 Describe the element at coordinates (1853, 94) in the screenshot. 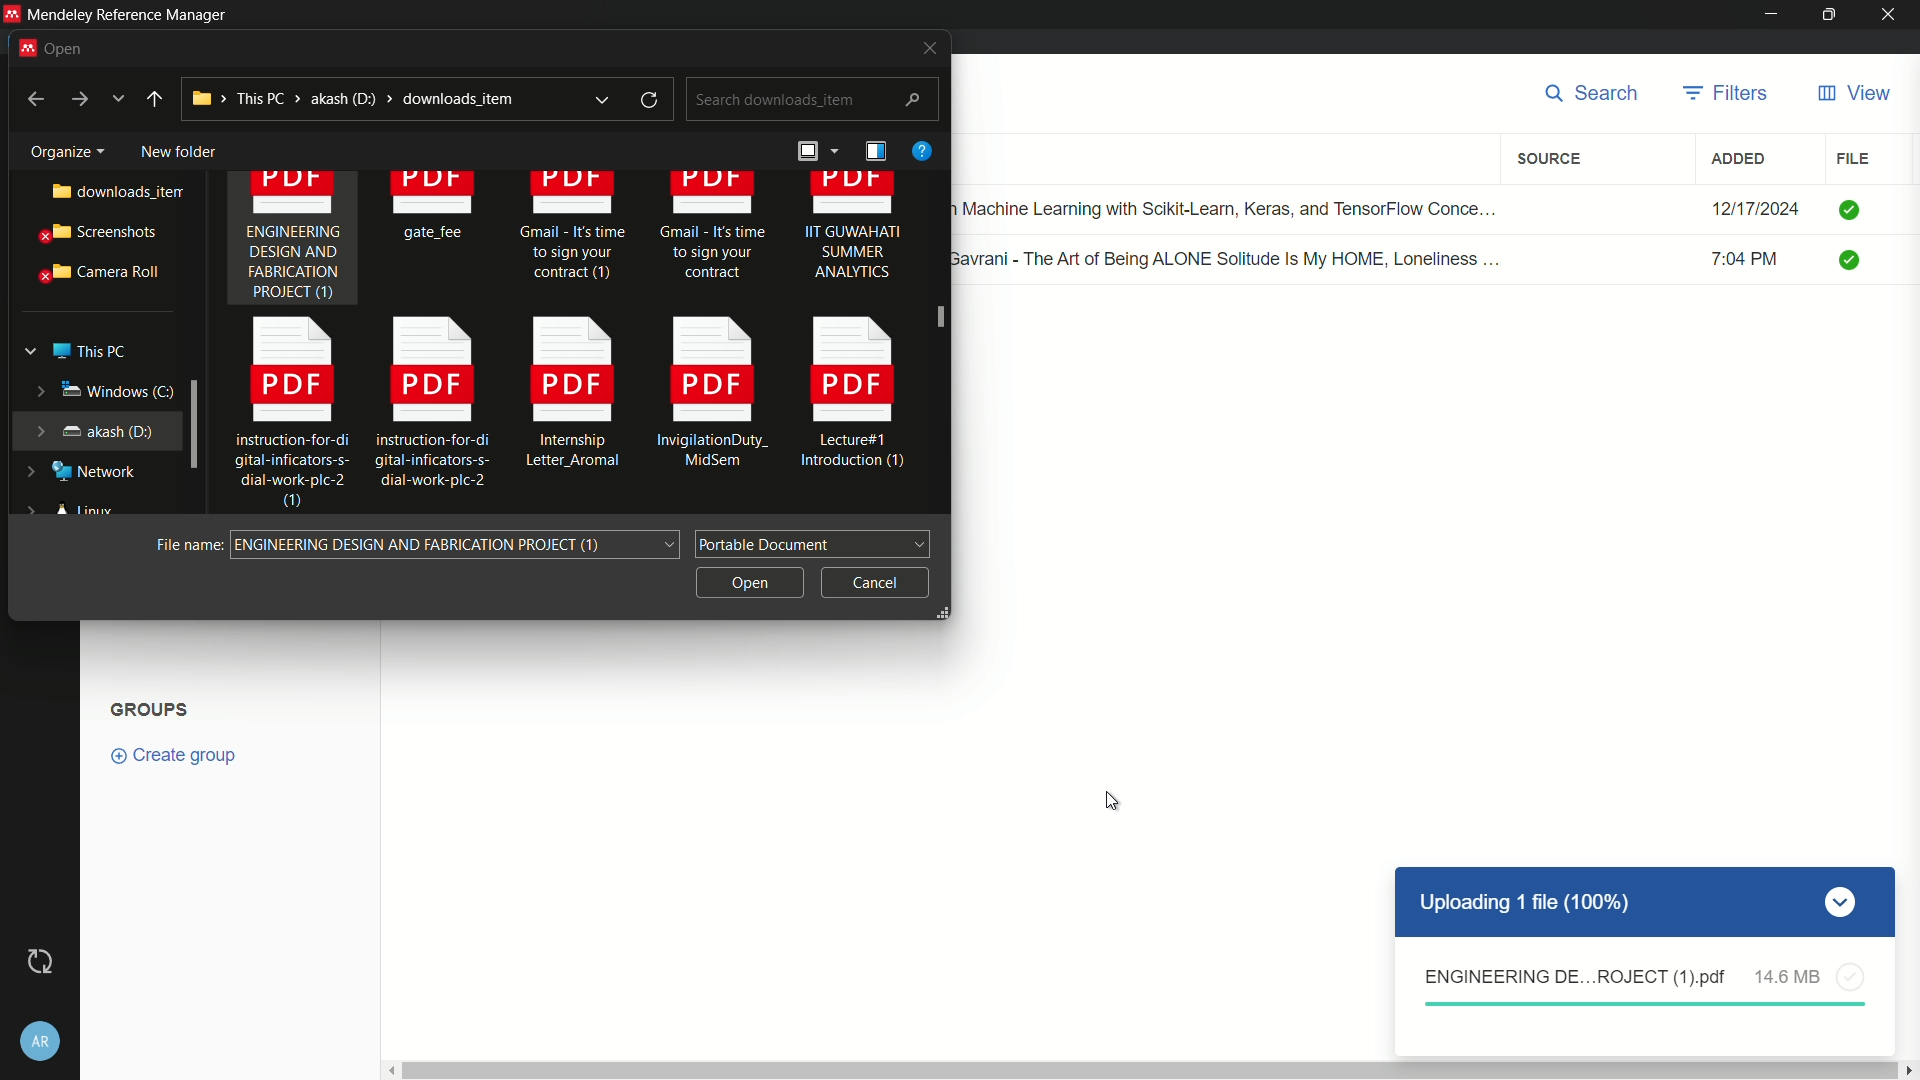

I see `view` at that location.